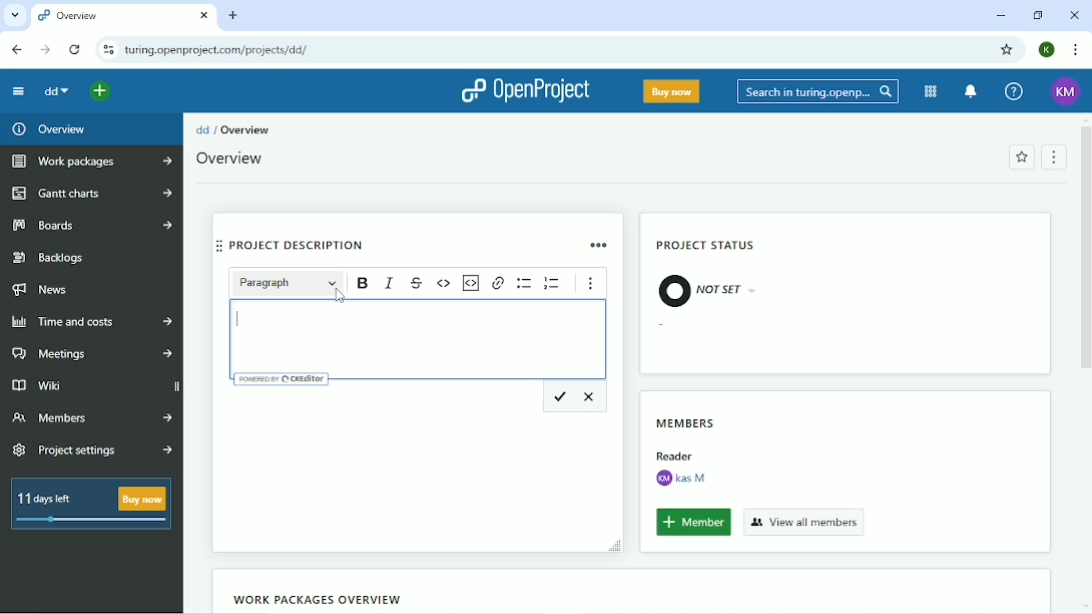  I want to click on dd, so click(202, 129).